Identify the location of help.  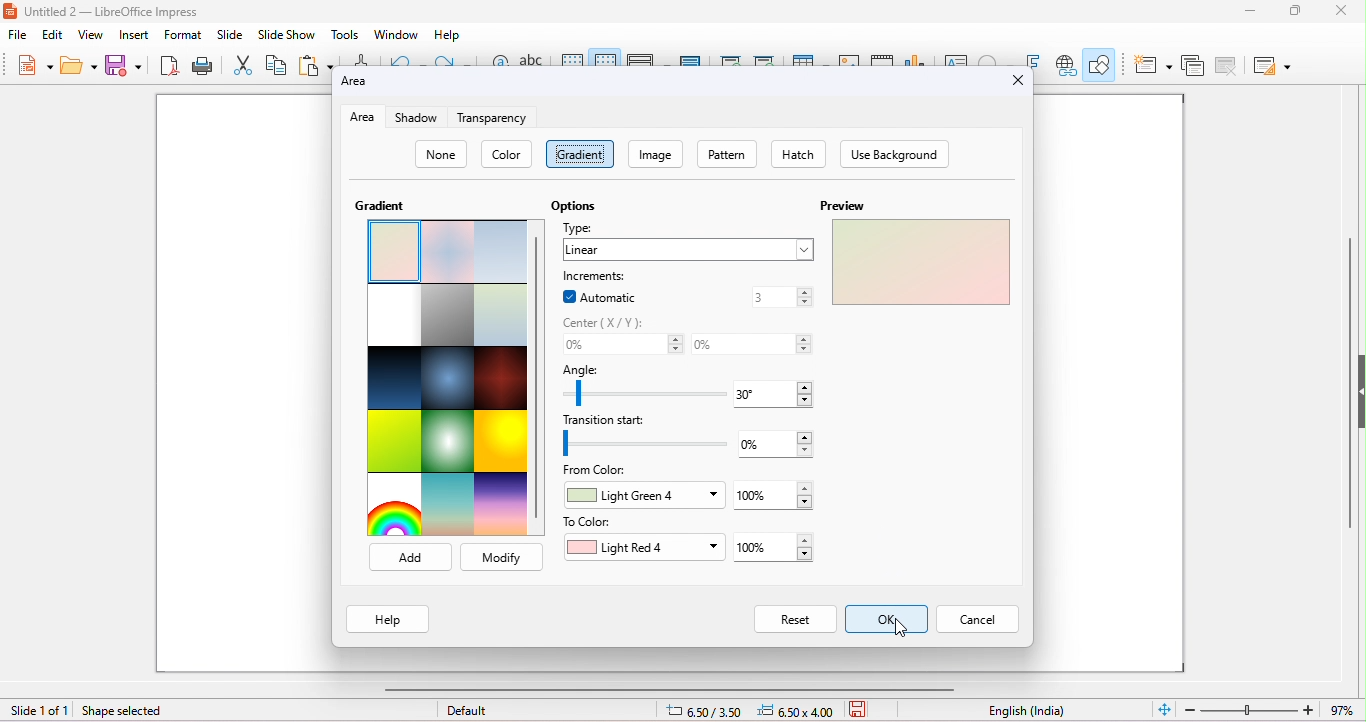
(450, 35).